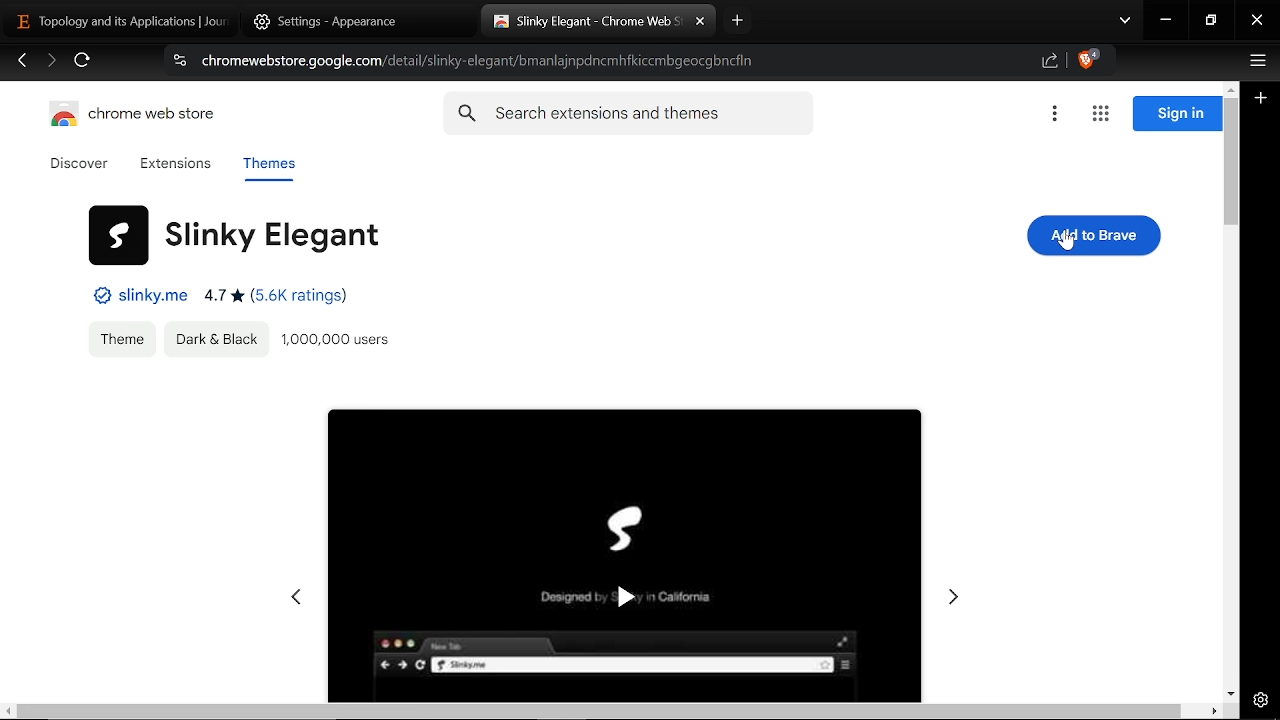  Describe the element at coordinates (628, 114) in the screenshot. I see `Search extensions and themes` at that location.